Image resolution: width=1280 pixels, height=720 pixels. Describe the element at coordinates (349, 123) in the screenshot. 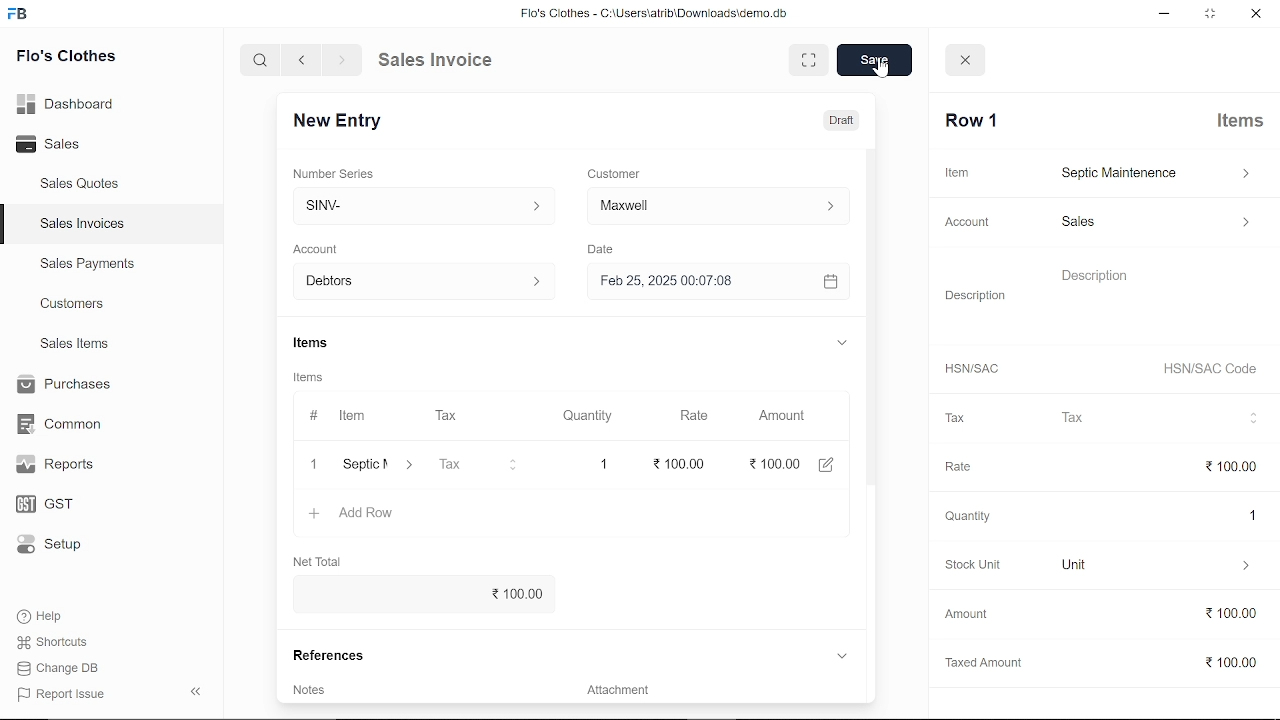

I see `New Entry` at that location.